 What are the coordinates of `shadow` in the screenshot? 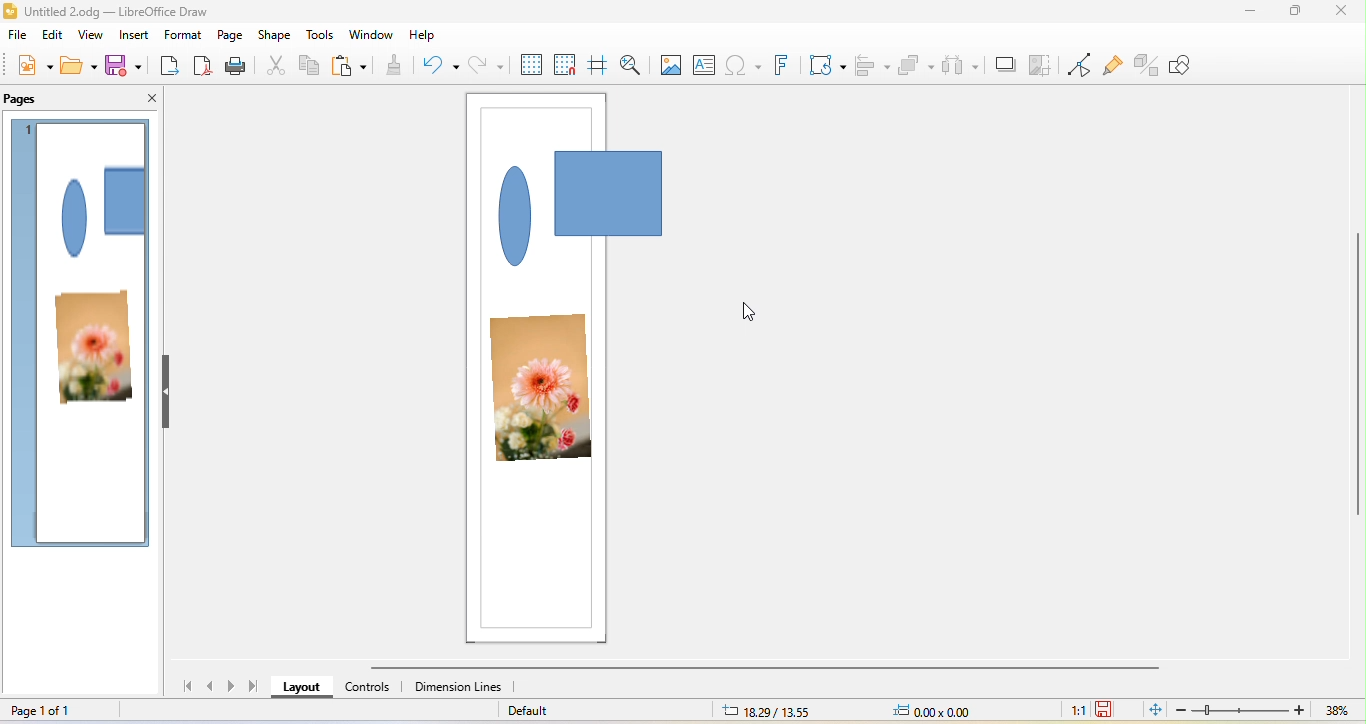 It's located at (1004, 59).